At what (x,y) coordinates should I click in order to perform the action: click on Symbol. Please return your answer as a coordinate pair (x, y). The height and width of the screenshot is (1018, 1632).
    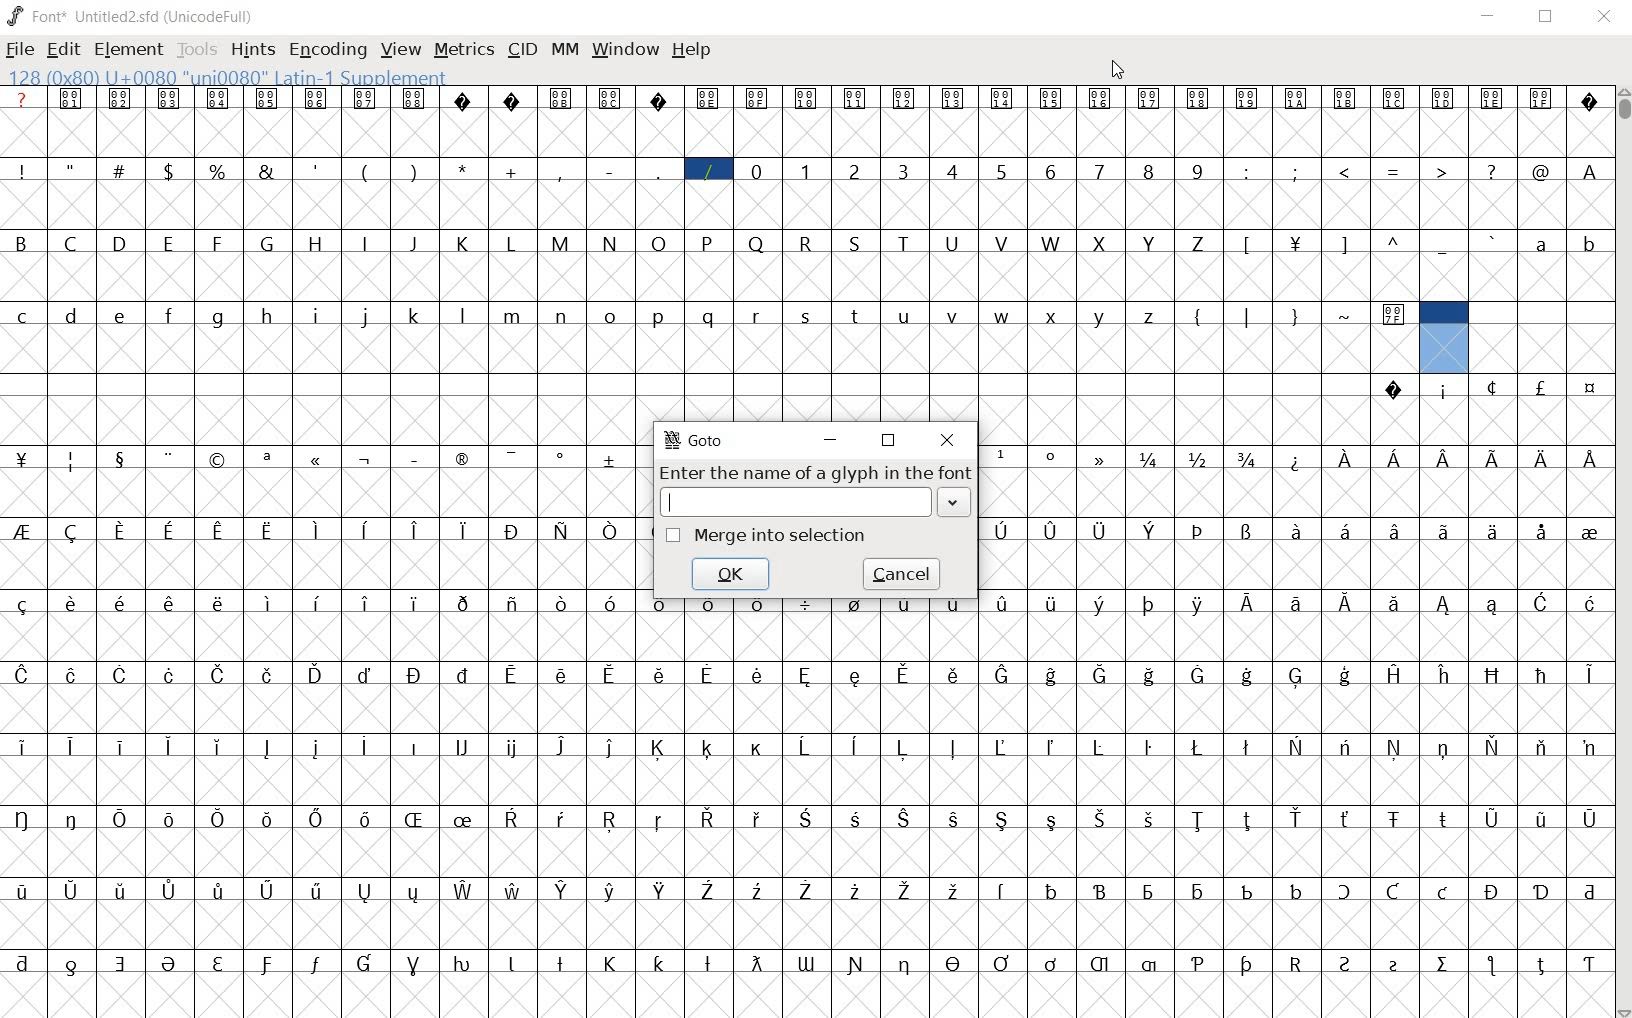
    Looking at the image, I should click on (122, 531).